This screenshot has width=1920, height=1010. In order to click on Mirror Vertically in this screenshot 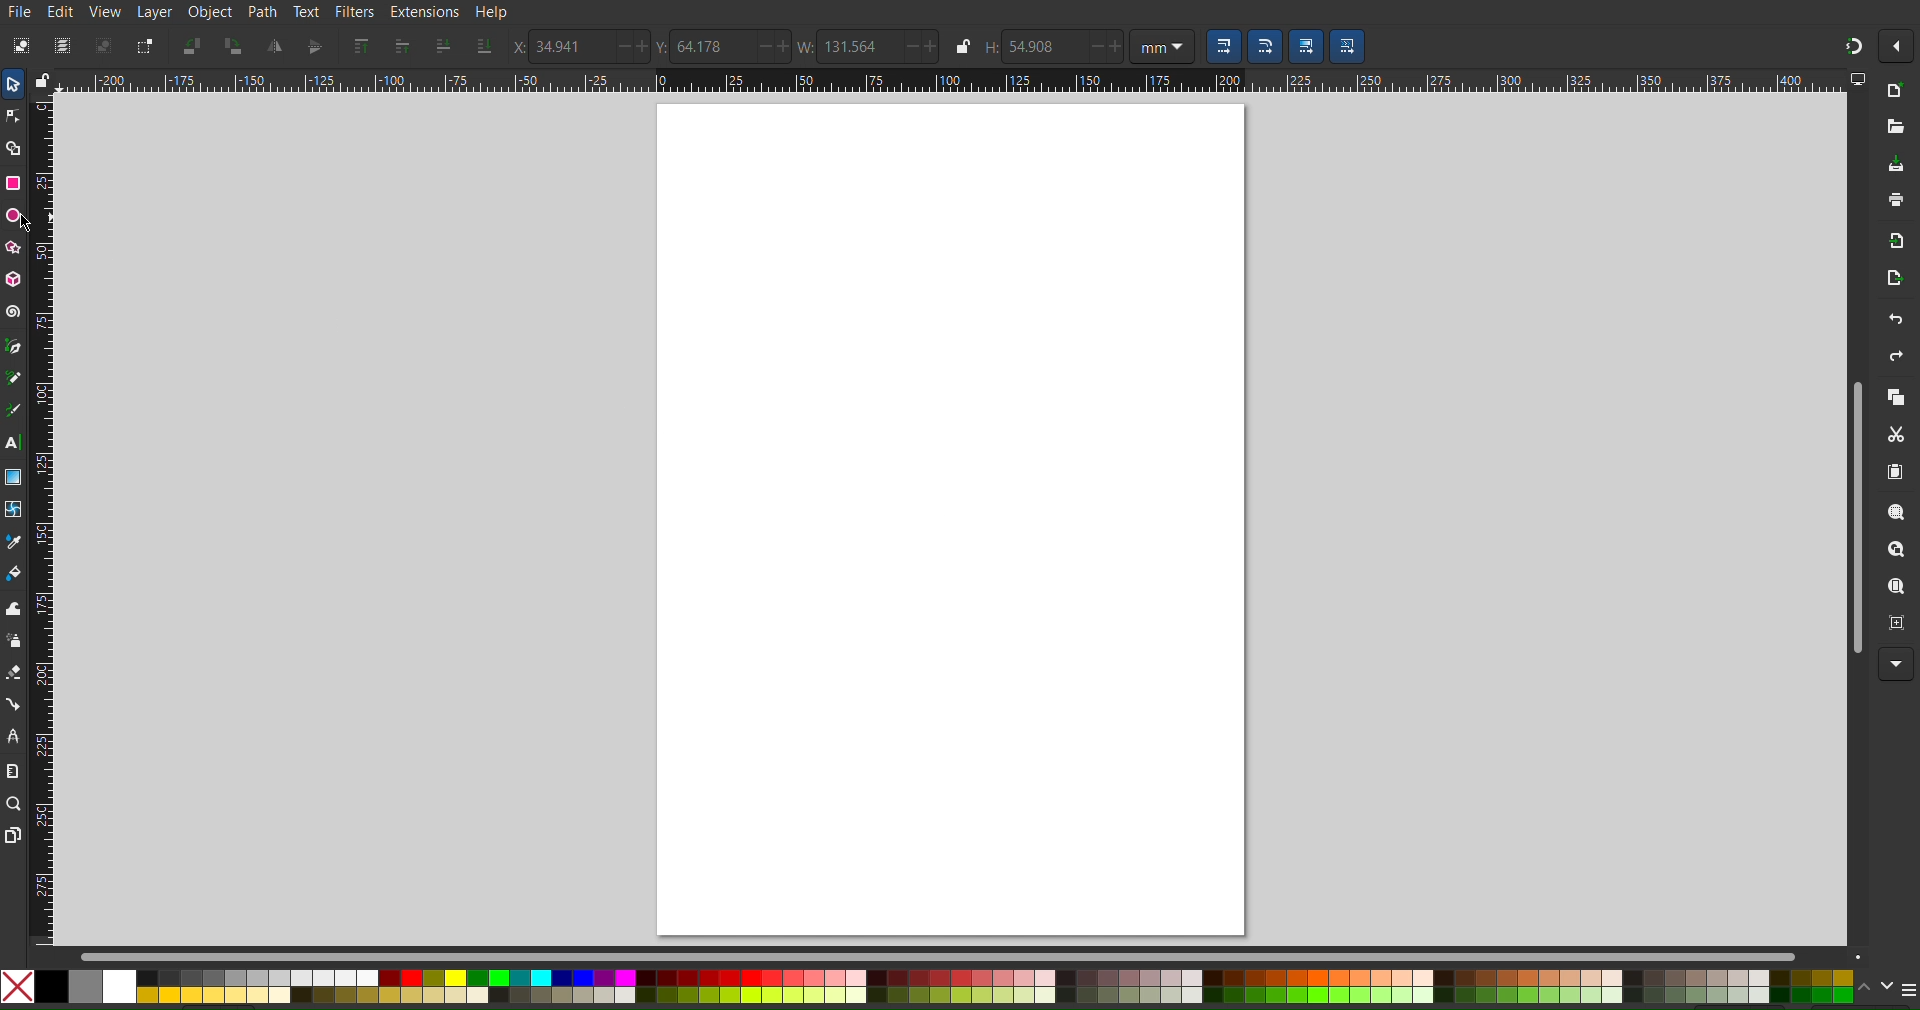, I will do `click(275, 46)`.